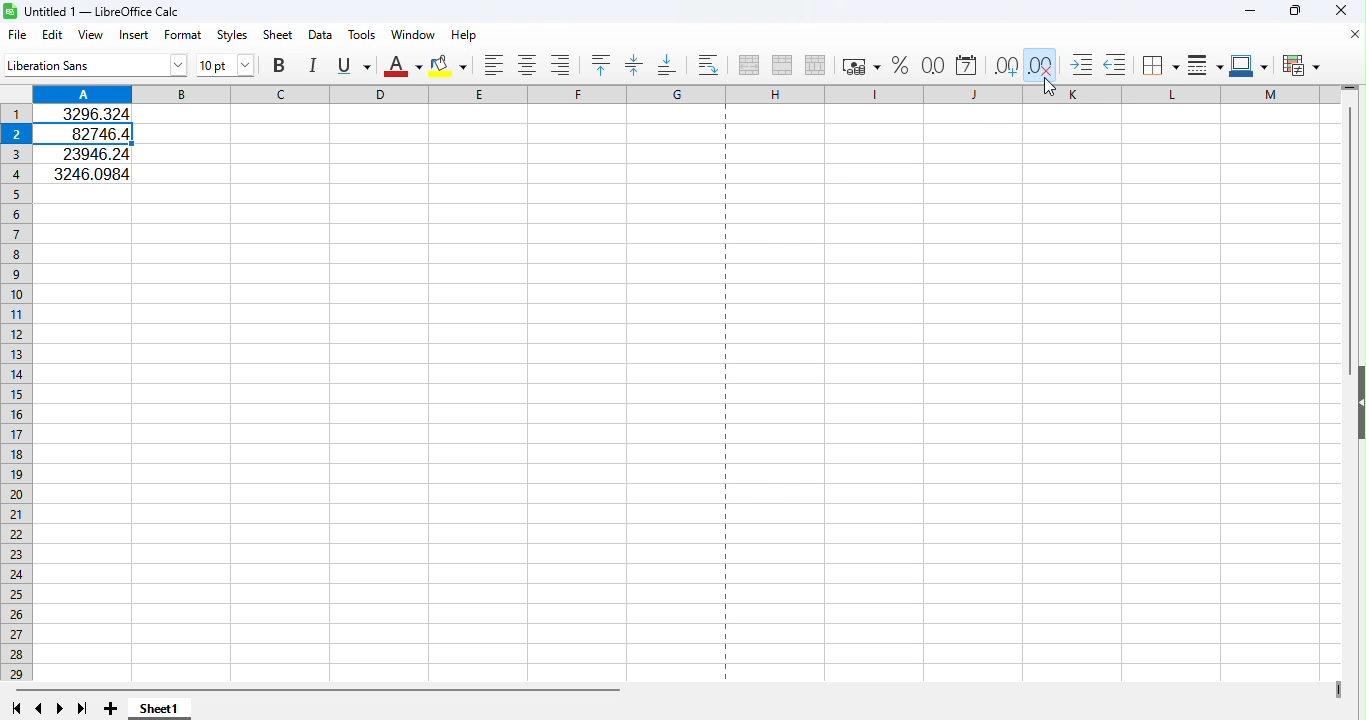  What do you see at coordinates (91, 154) in the screenshot?
I see `23946.24` at bounding box center [91, 154].